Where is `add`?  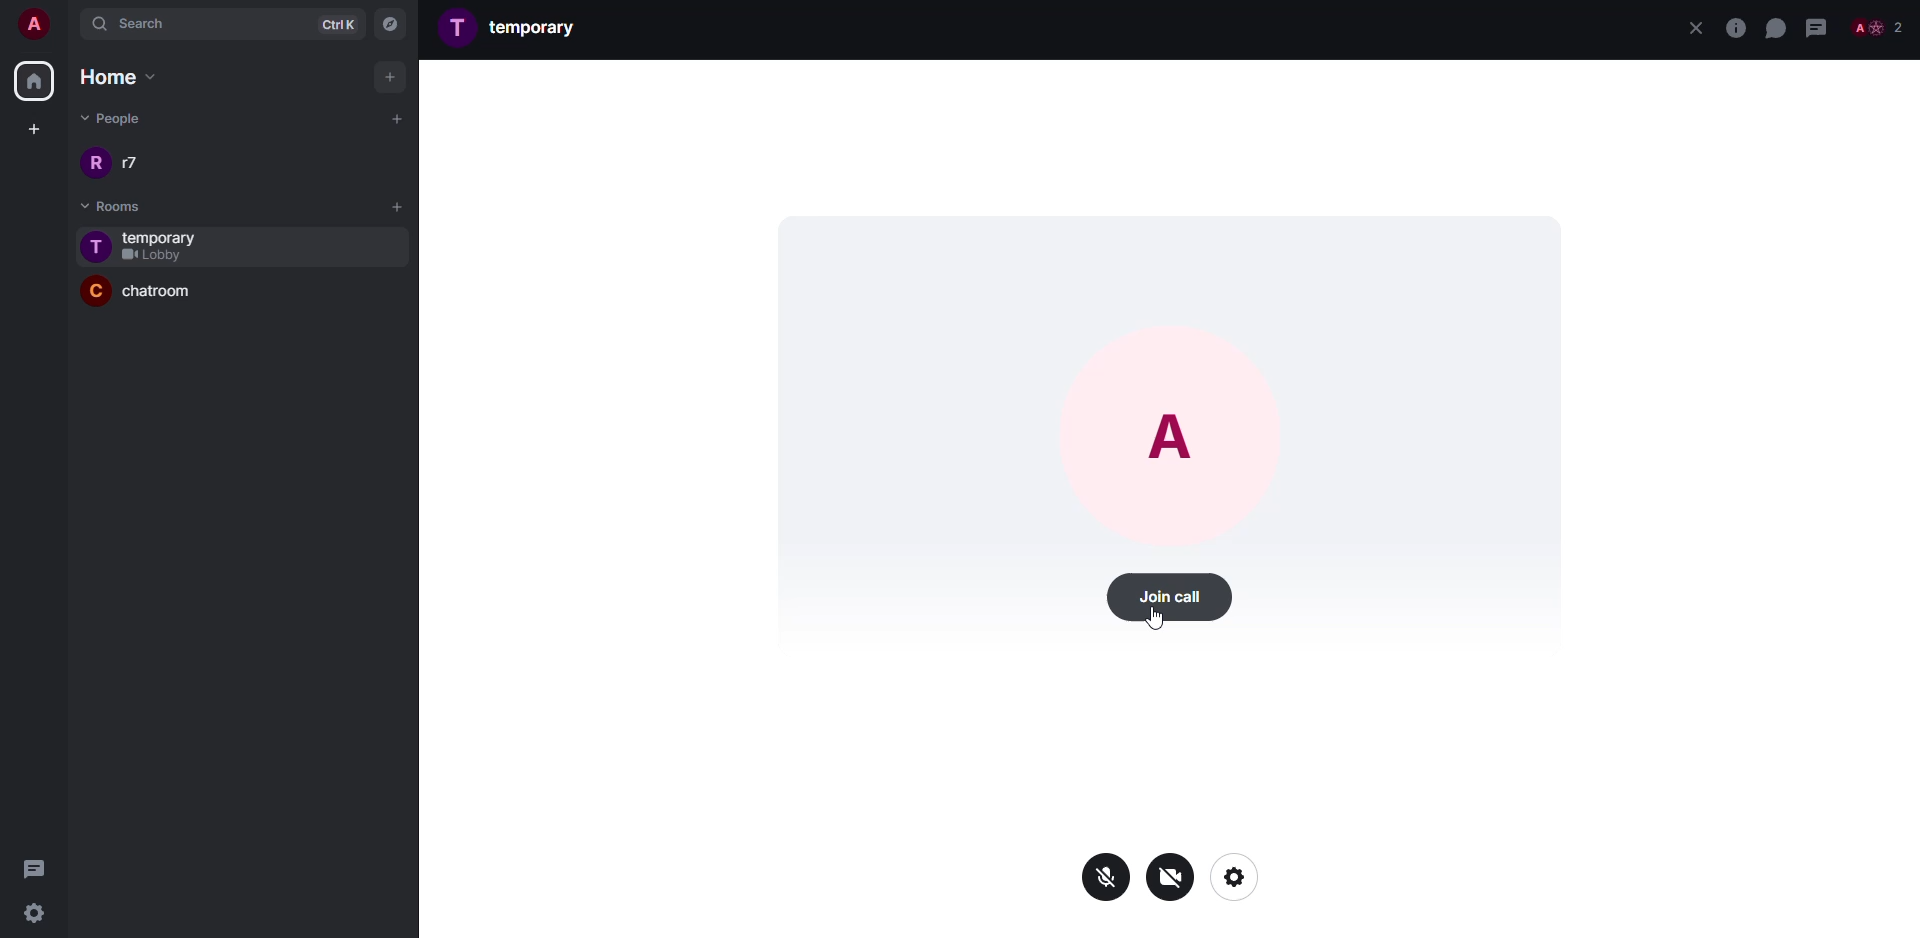 add is located at coordinates (392, 76).